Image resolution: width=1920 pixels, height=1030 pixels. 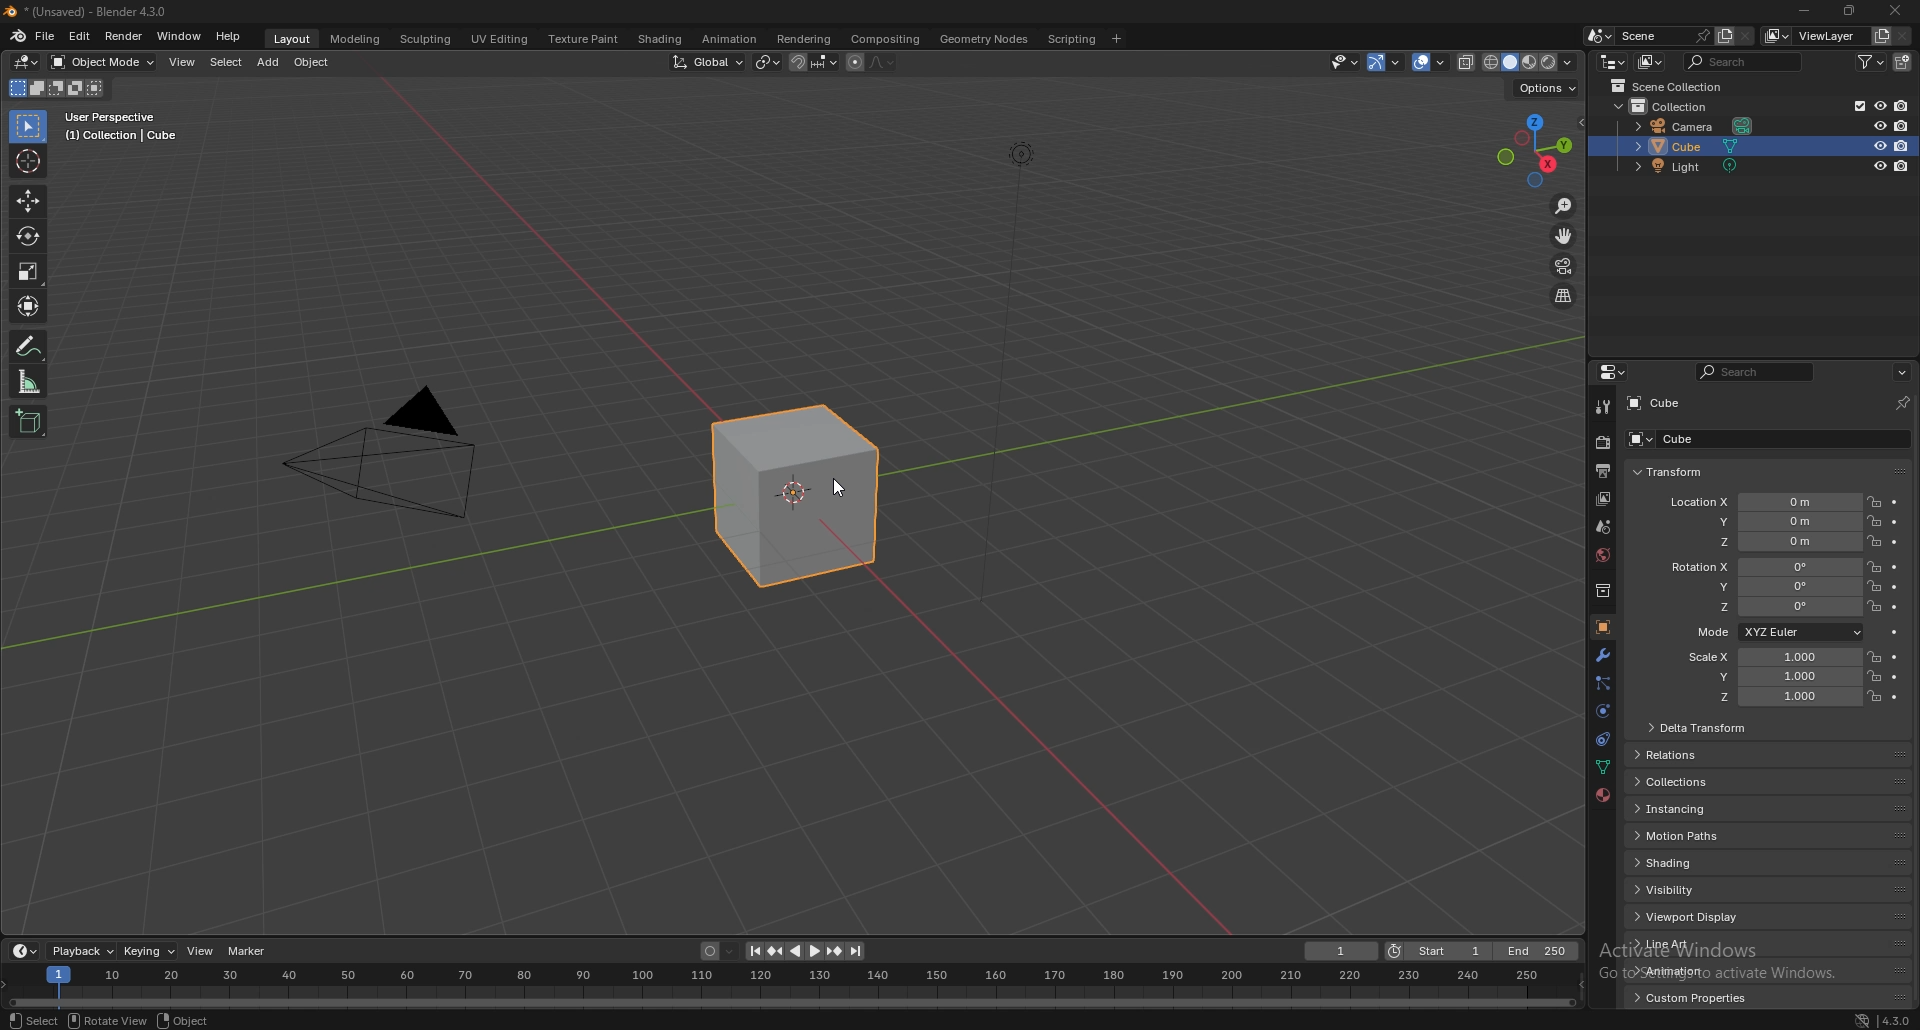 What do you see at coordinates (1902, 126) in the screenshot?
I see `disable in render` at bounding box center [1902, 126].